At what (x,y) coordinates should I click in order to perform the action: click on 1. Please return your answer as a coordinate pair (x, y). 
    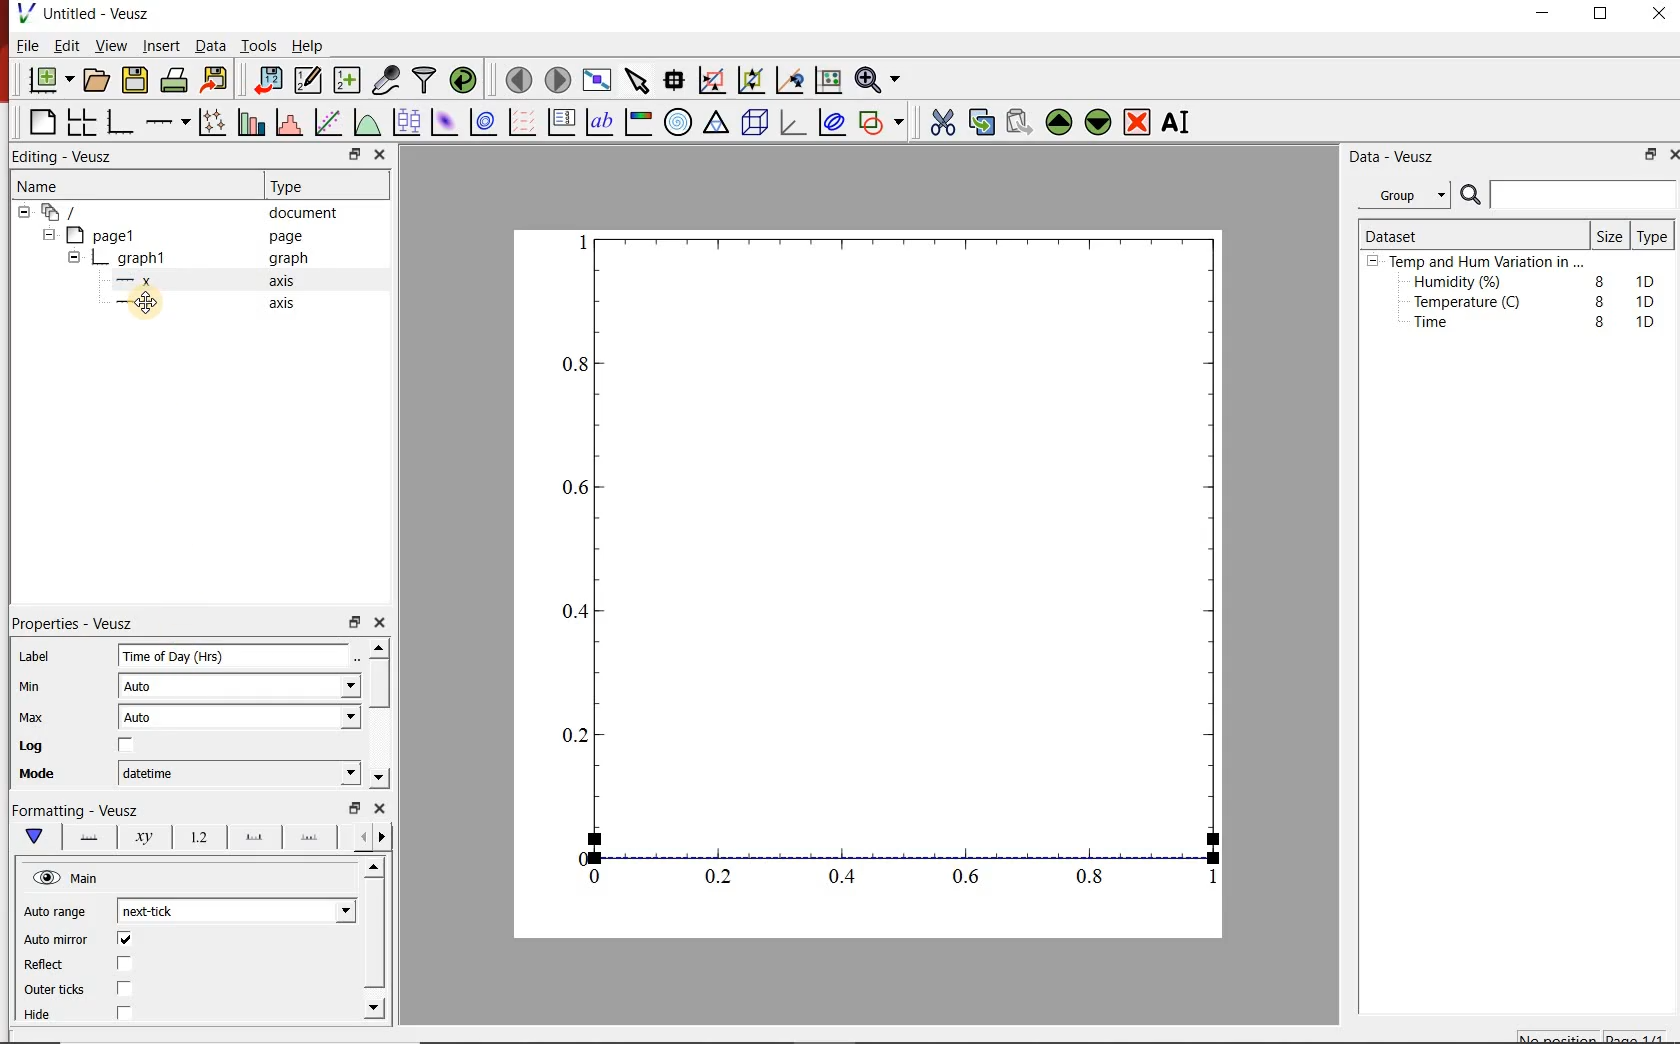
    Looking at the image, I should click on (579, 240).